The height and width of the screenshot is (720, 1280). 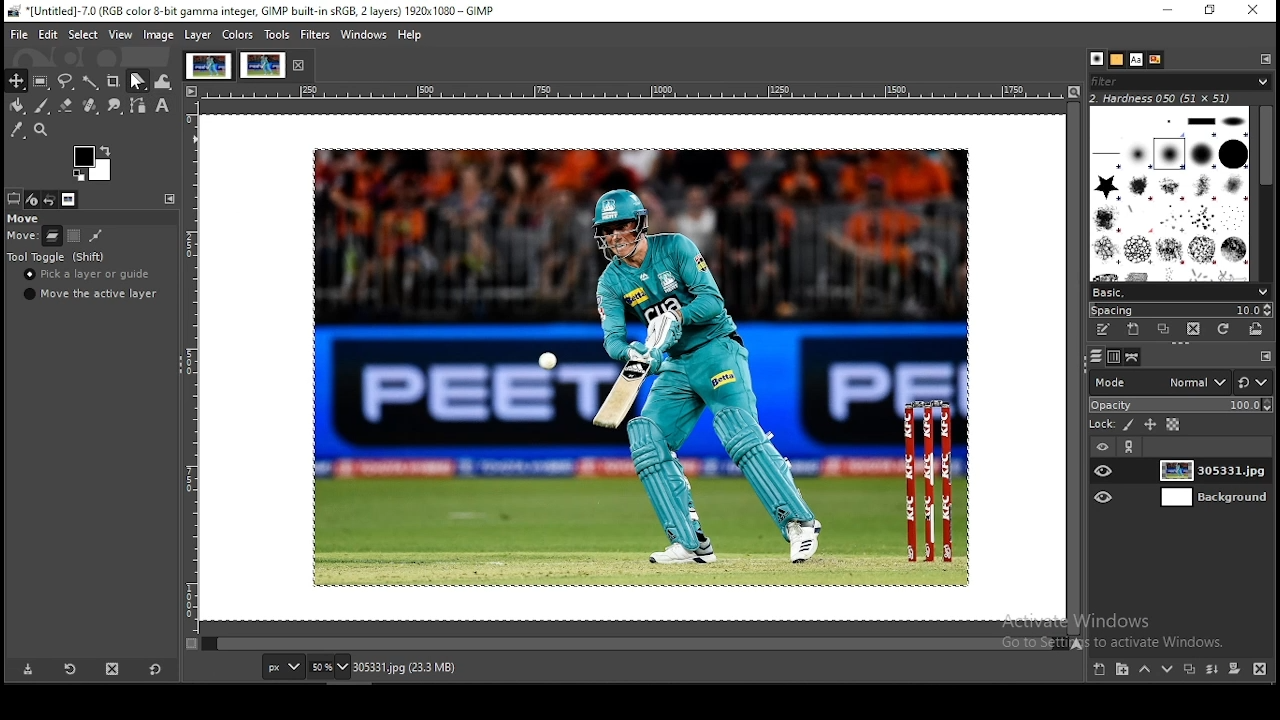 I want to click on configure this tab, so click(x=1266, y=359).